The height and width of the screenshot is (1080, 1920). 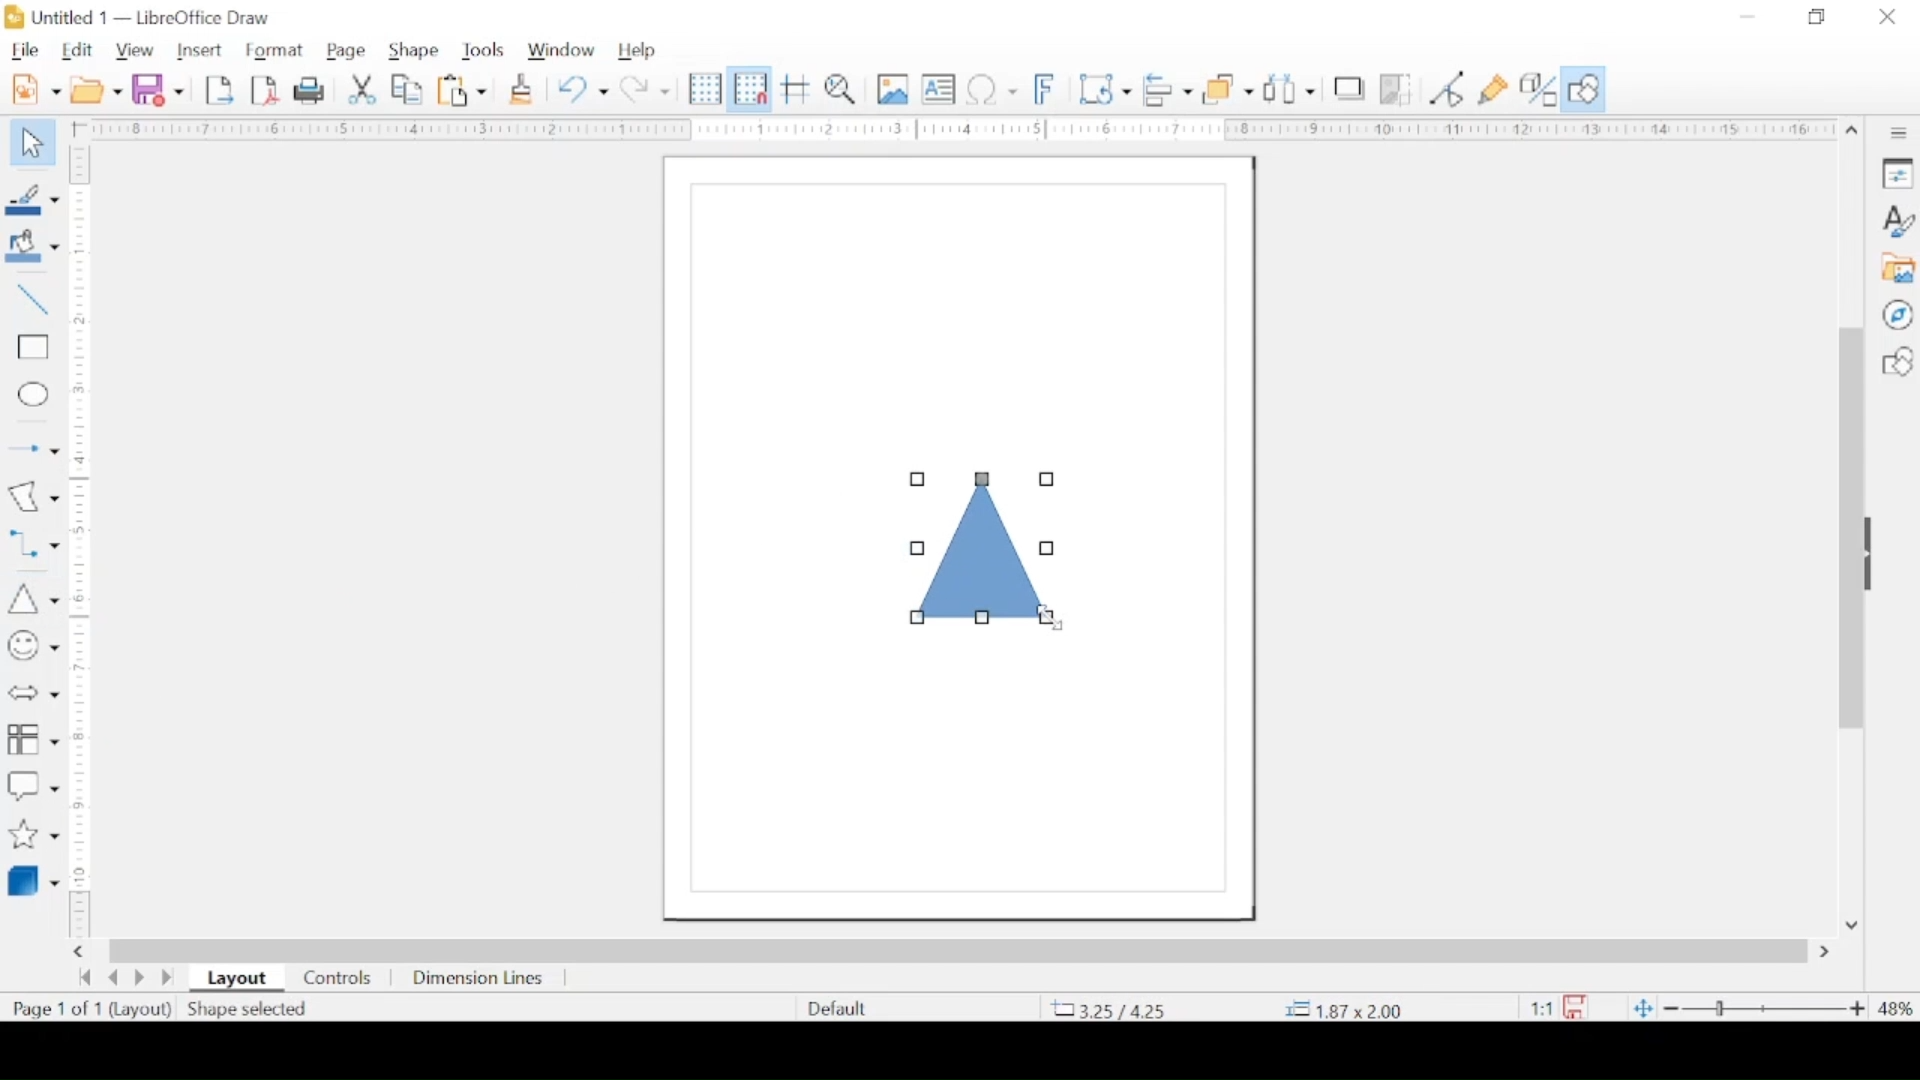 I want to click on dimension lines, so click(x=481, y=979).